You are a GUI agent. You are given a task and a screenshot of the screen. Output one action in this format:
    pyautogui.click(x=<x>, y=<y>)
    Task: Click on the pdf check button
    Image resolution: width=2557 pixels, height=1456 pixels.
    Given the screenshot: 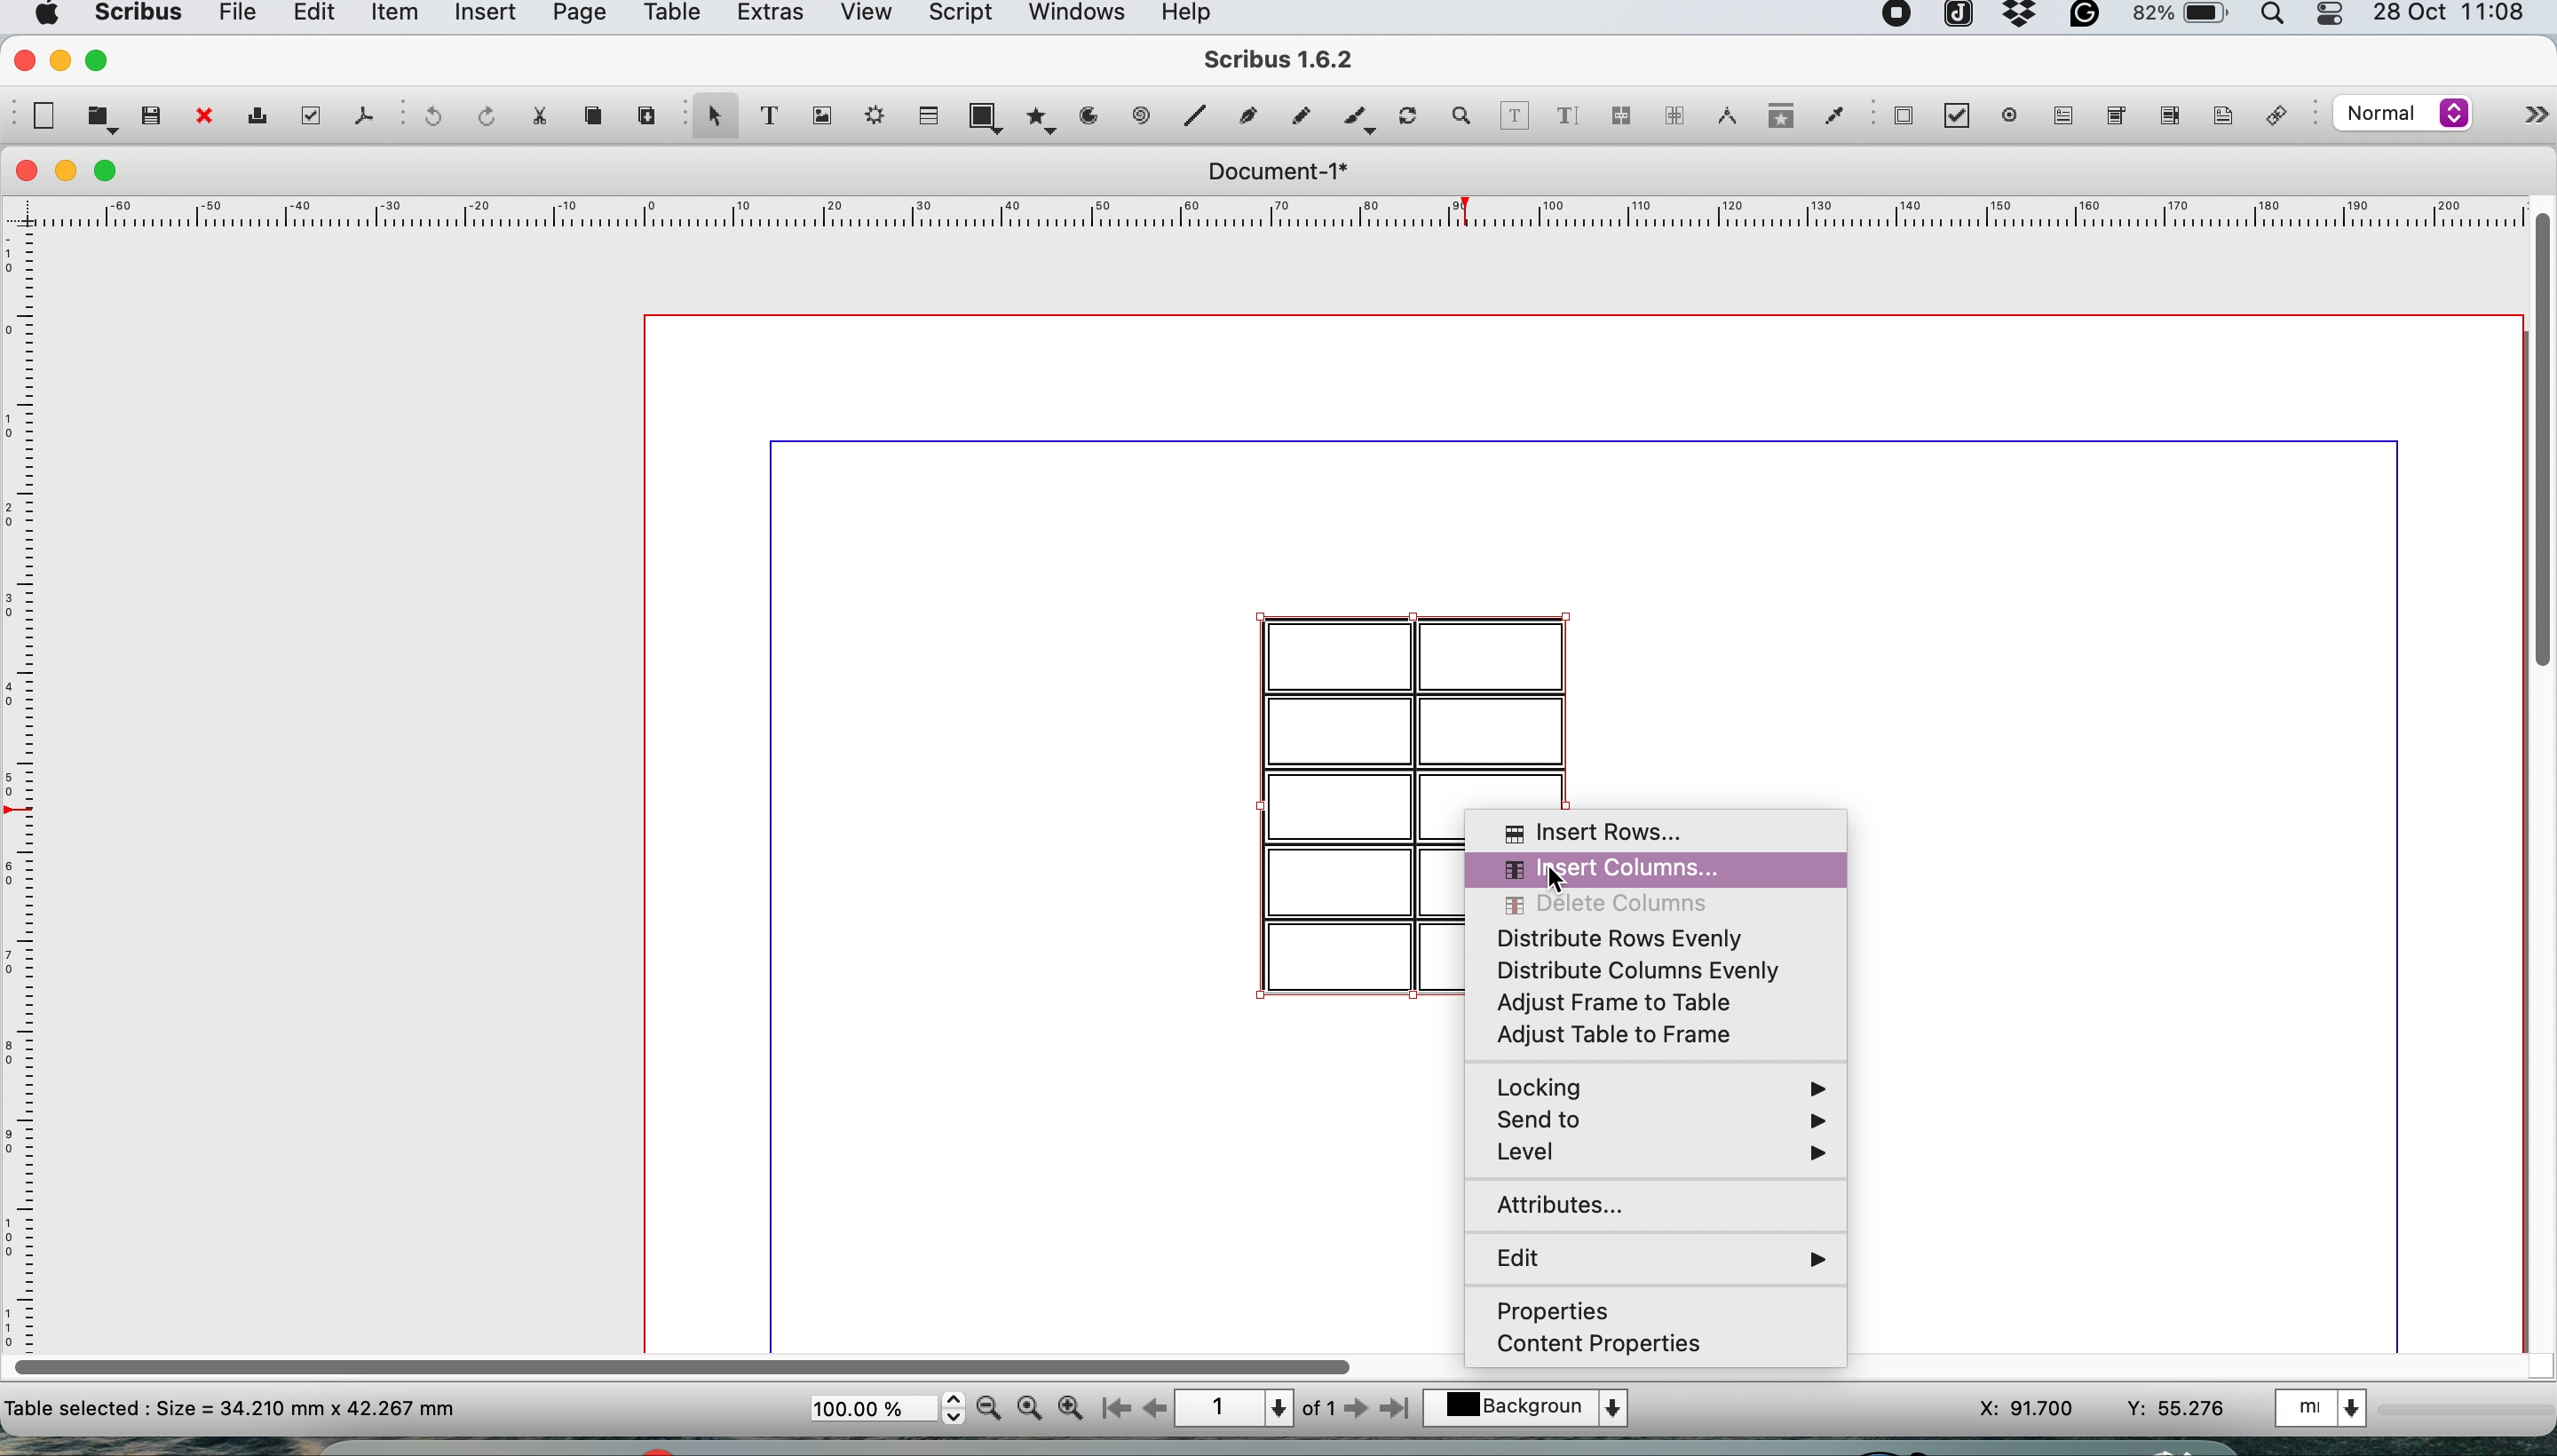 What is the action you would take?
    pyautogui.click(x=1903, y=115)
    